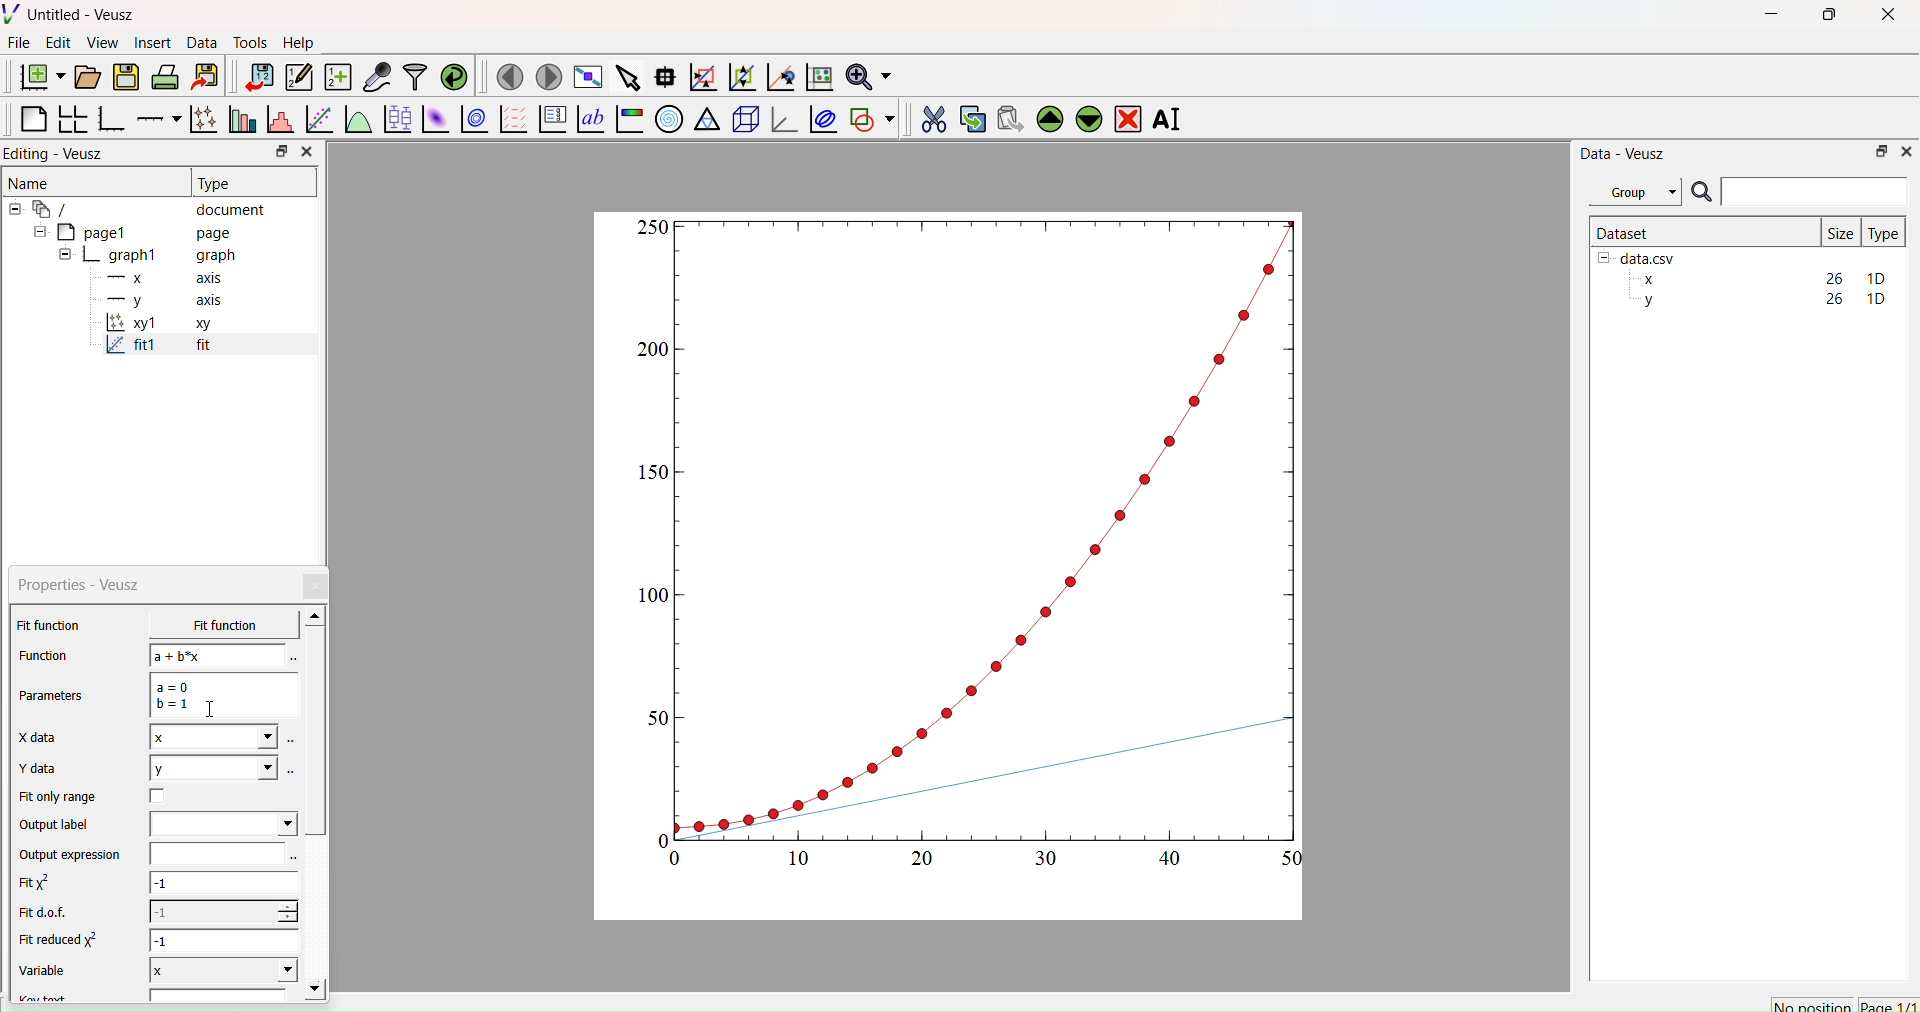  Describe the element at coordinates (589, 119) in the screenshot. I see `Text label` at that location.